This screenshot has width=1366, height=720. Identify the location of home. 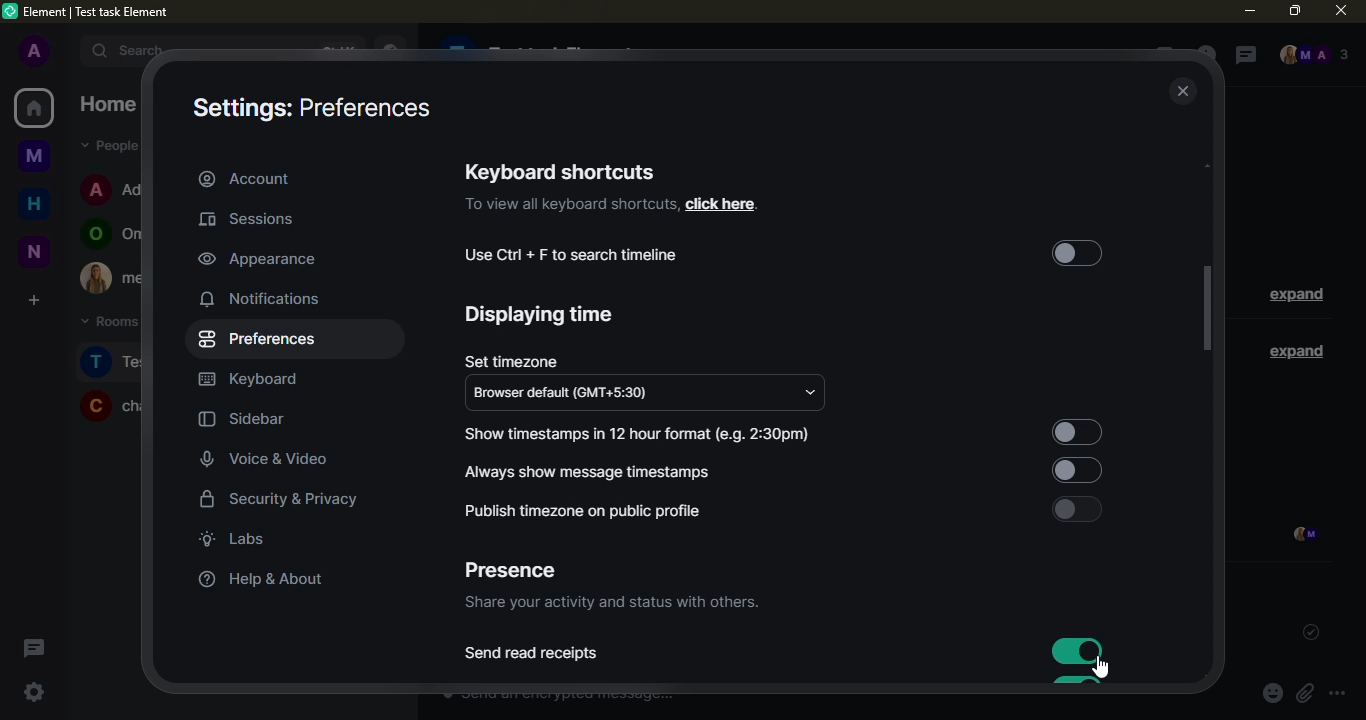
(35, 201).